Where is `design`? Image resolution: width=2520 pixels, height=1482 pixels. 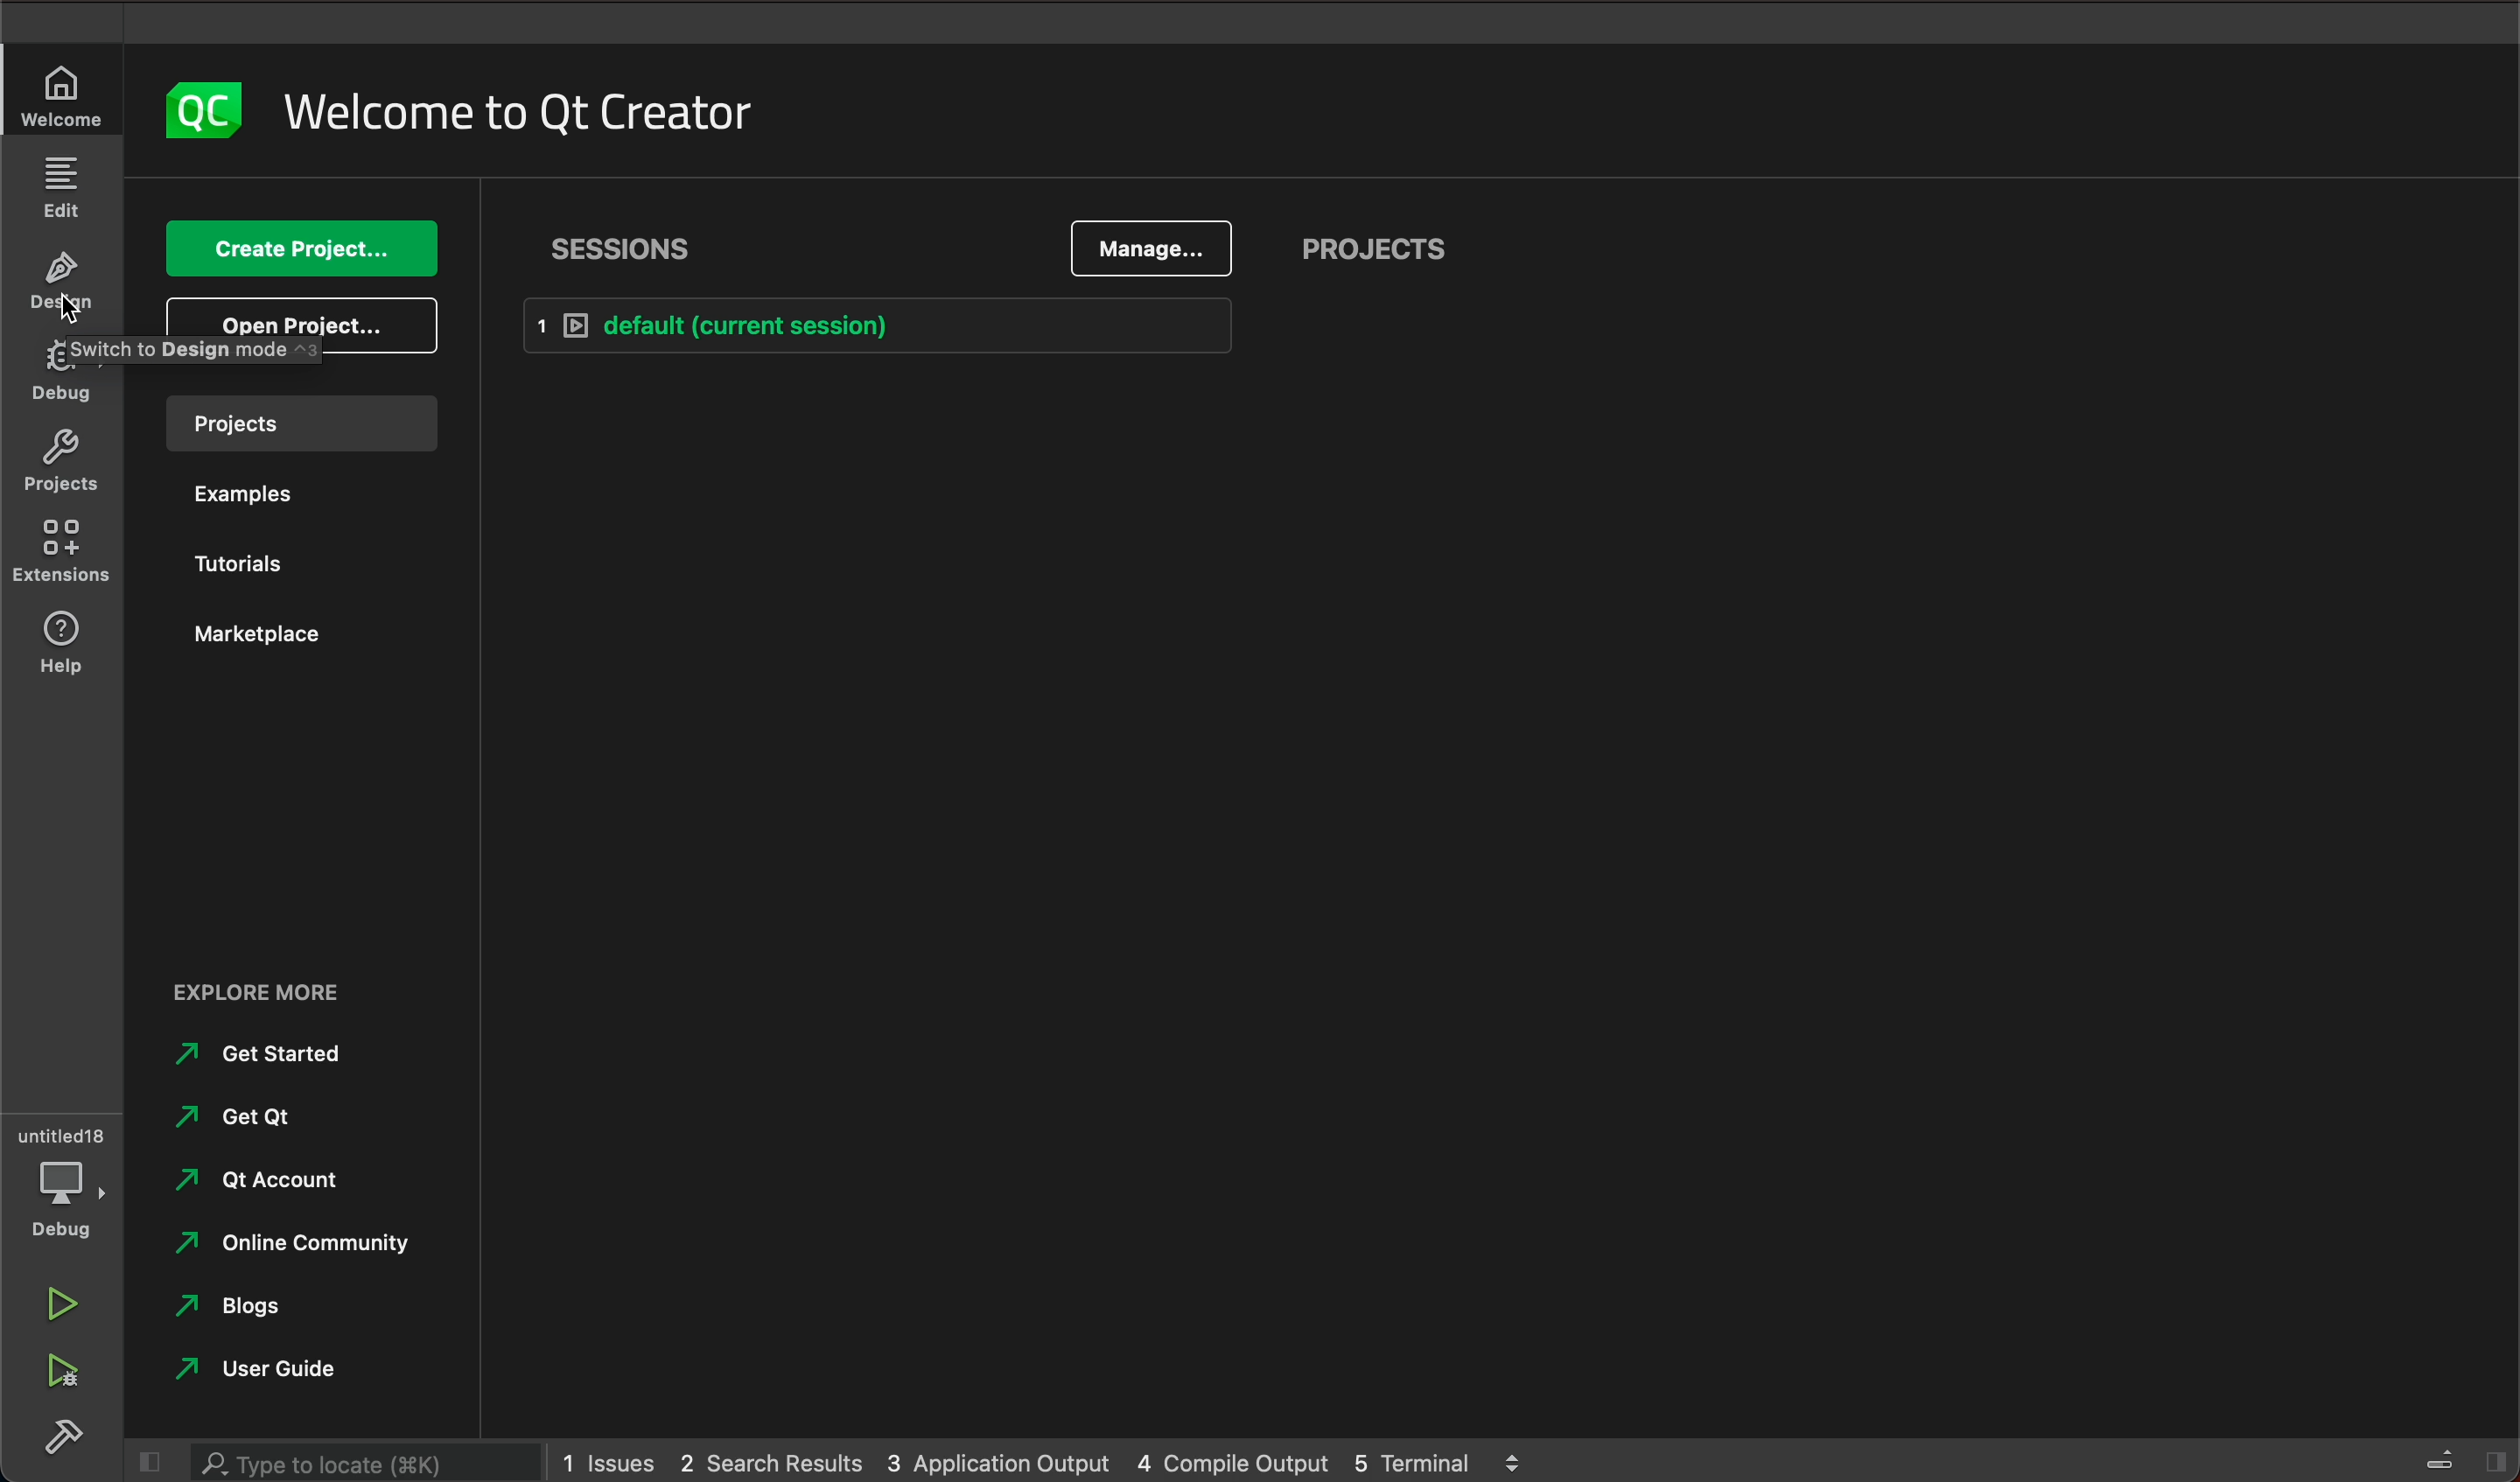
design is located at coordinates (59, 285).